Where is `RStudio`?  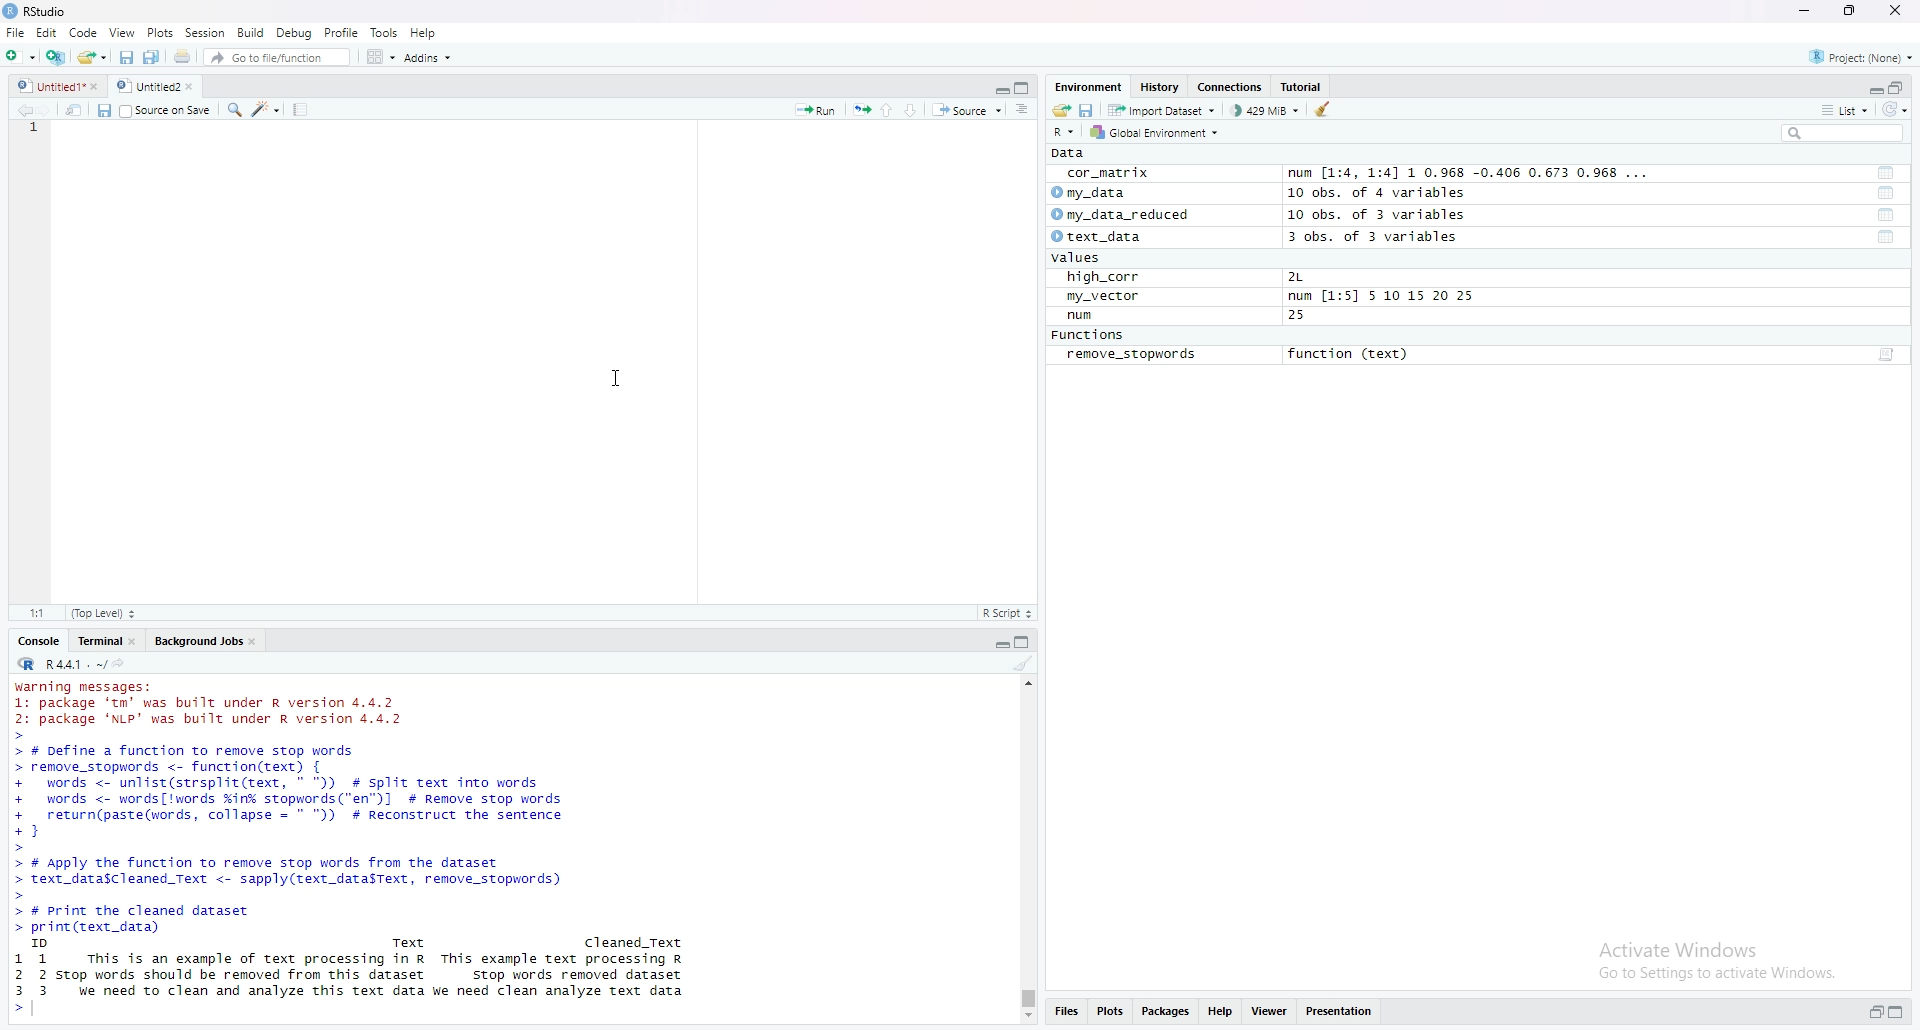 RStudio is located at coordinates (35, 11).